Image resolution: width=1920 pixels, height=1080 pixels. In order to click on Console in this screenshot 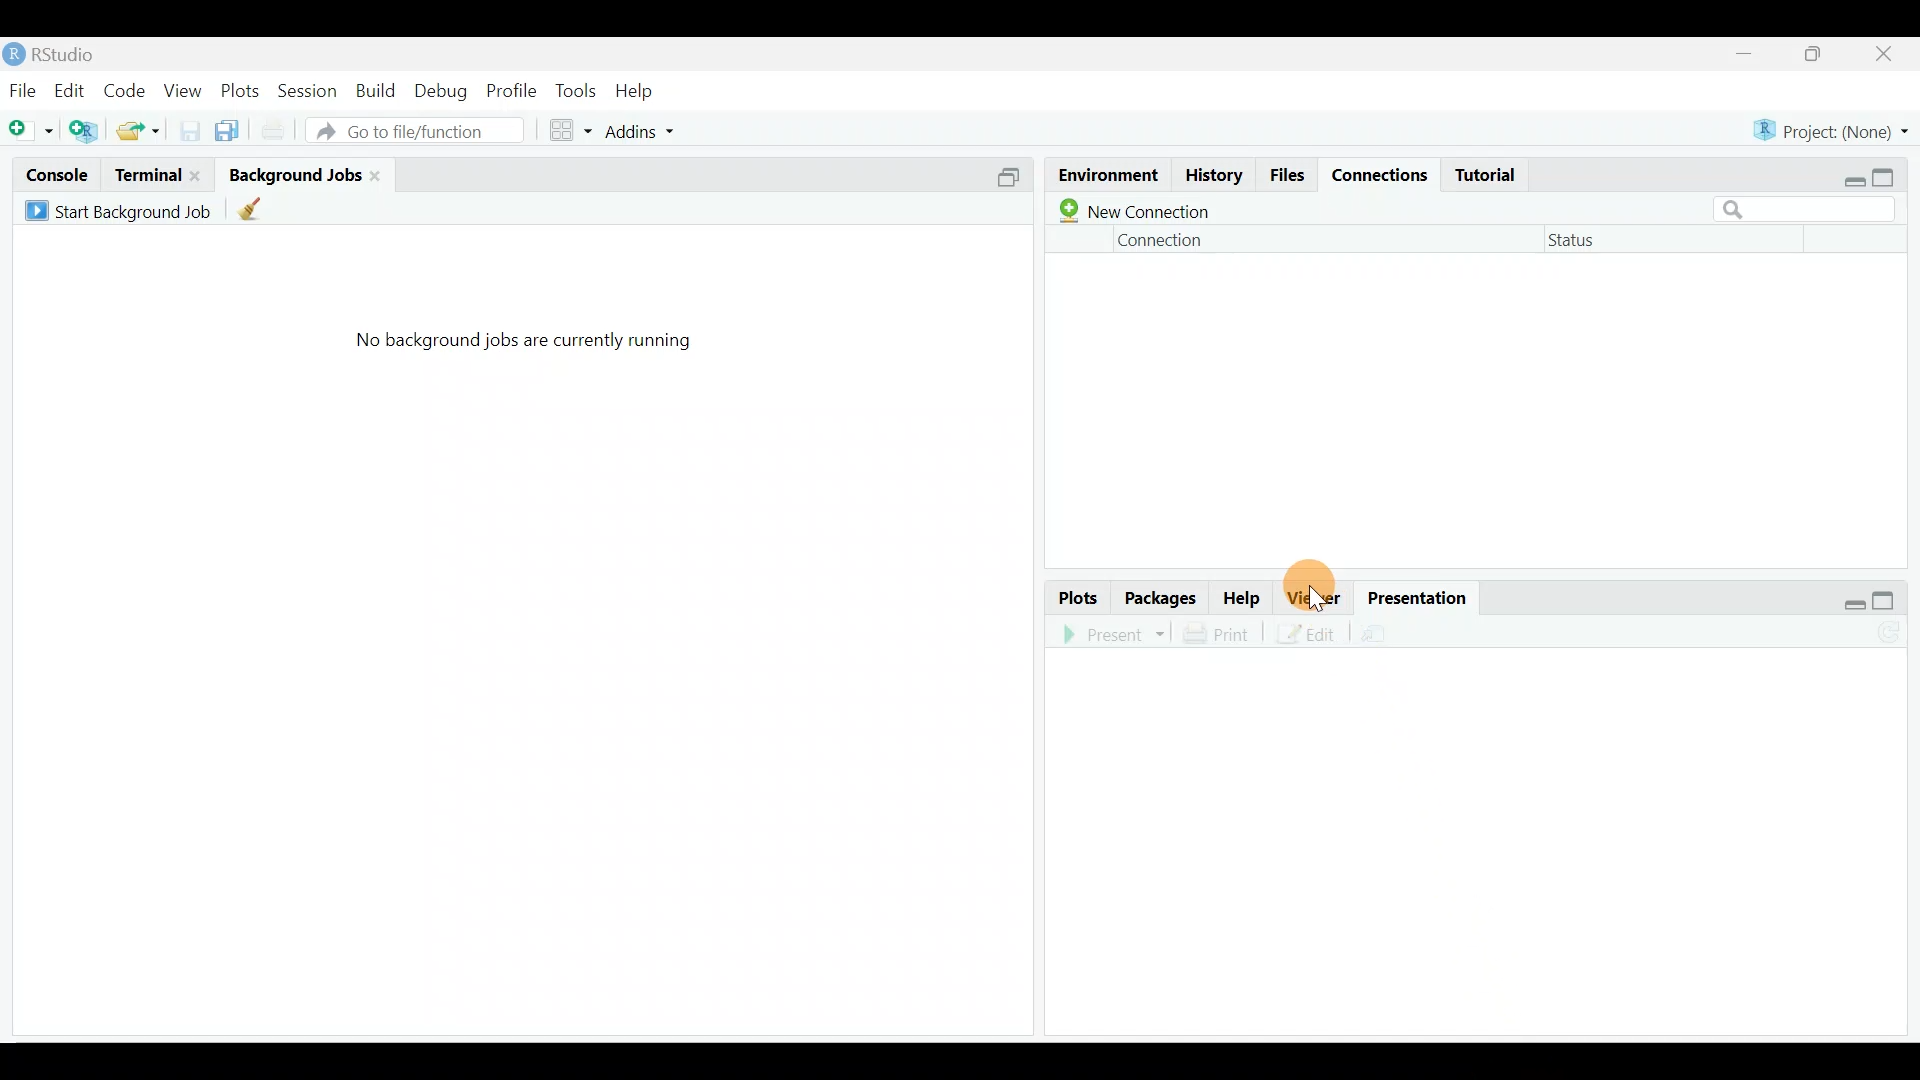, I will do `click(55, 174)`.